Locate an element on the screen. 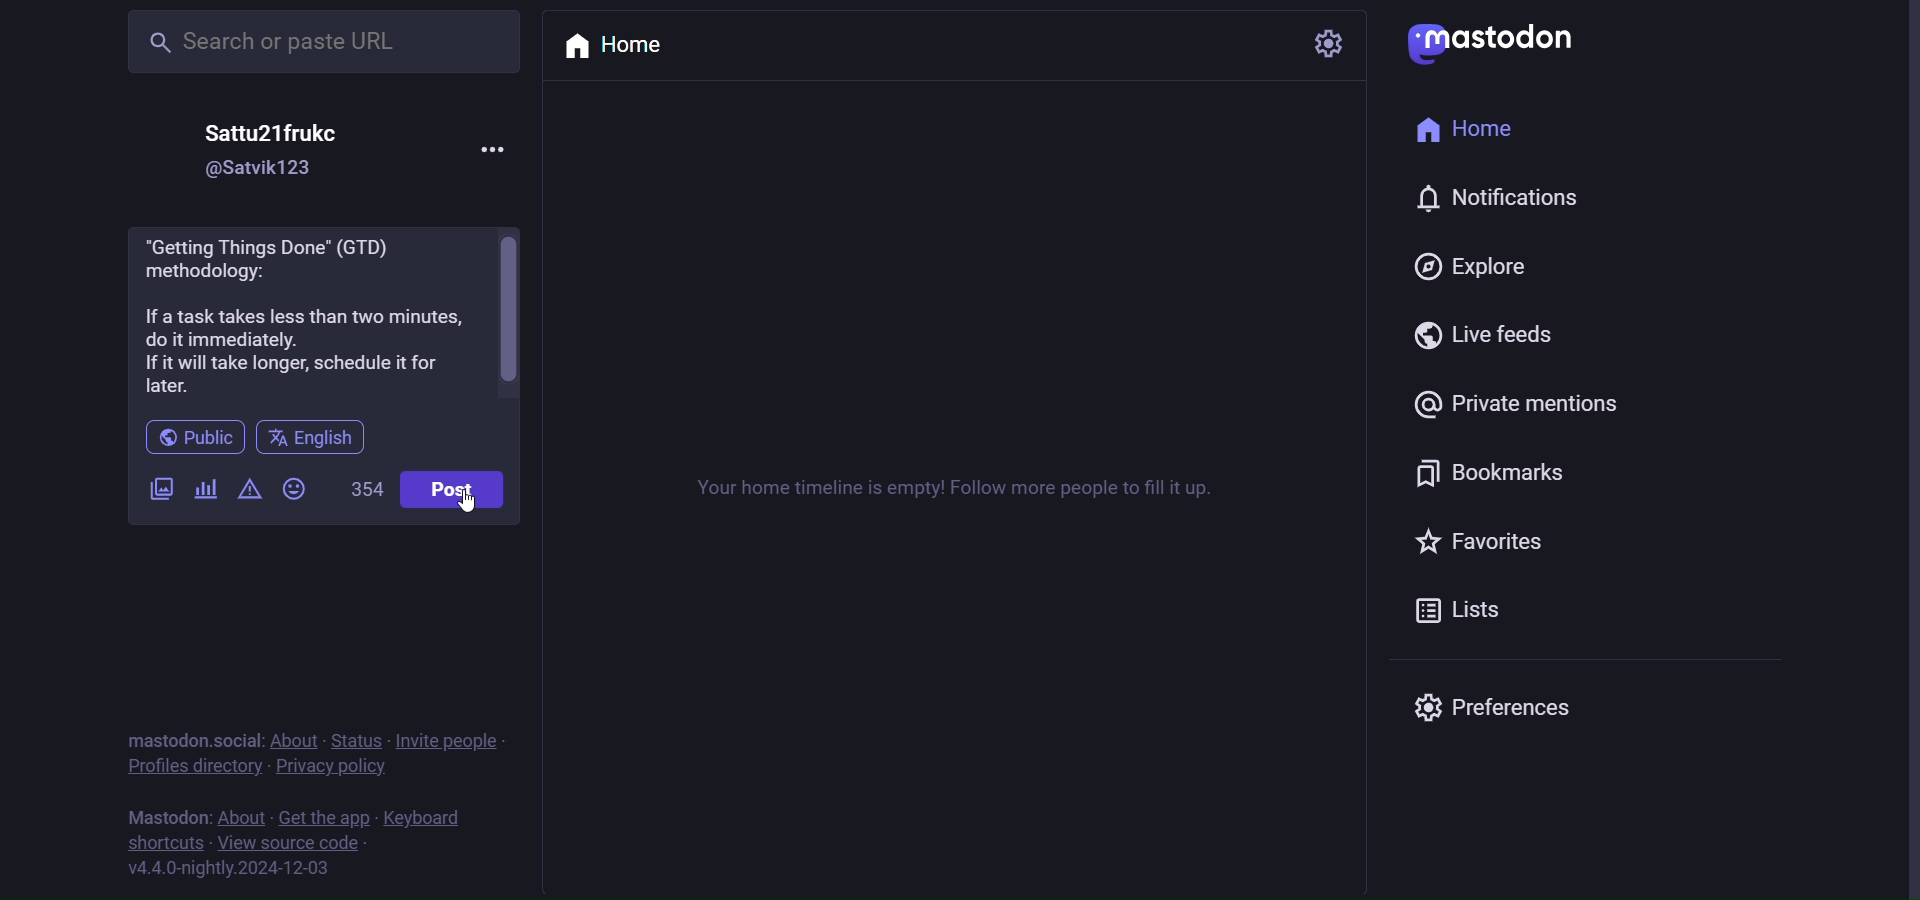 This screenshot has width=1920, height=900. live feed is located at coordinates (1492, 335).